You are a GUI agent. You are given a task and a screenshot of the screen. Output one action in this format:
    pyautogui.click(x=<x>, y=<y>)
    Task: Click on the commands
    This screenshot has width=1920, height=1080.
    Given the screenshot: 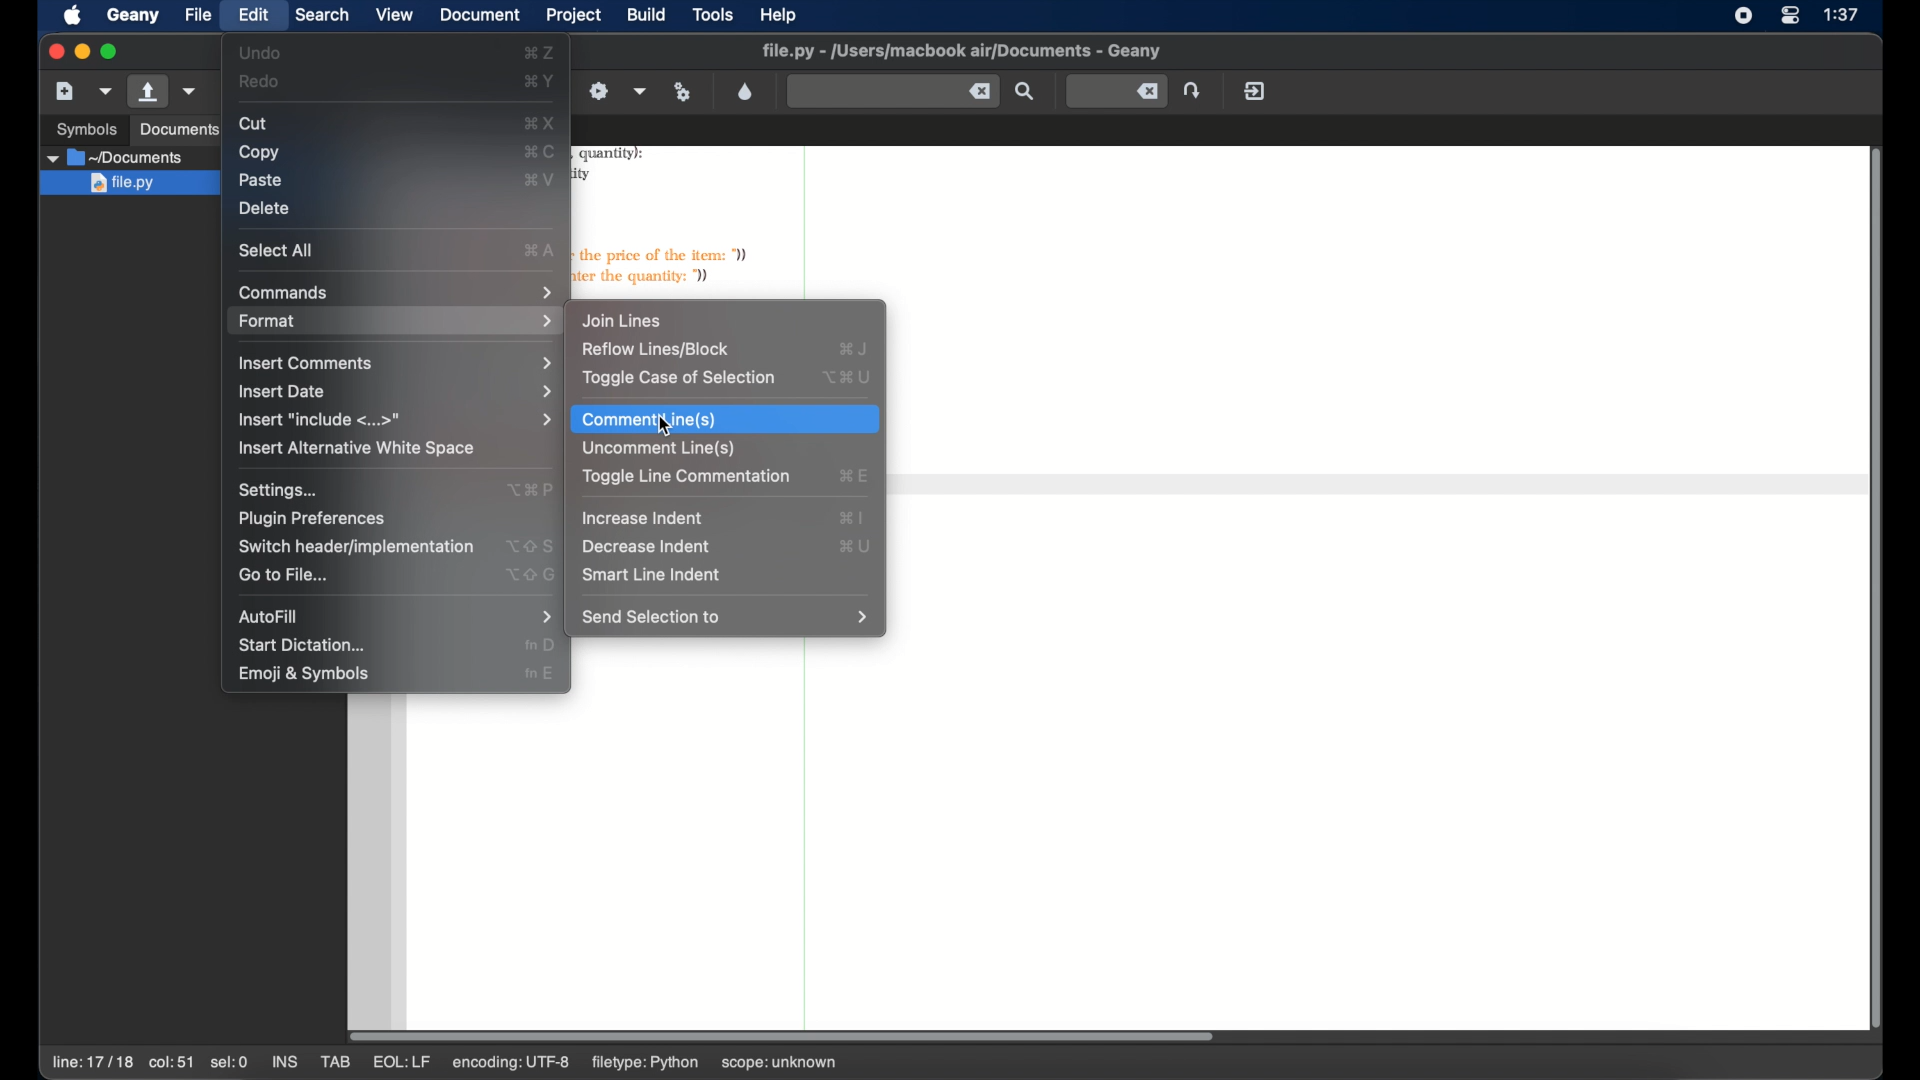 What is the action you would take?
    pyautogui.click(x=396, y=293)
    